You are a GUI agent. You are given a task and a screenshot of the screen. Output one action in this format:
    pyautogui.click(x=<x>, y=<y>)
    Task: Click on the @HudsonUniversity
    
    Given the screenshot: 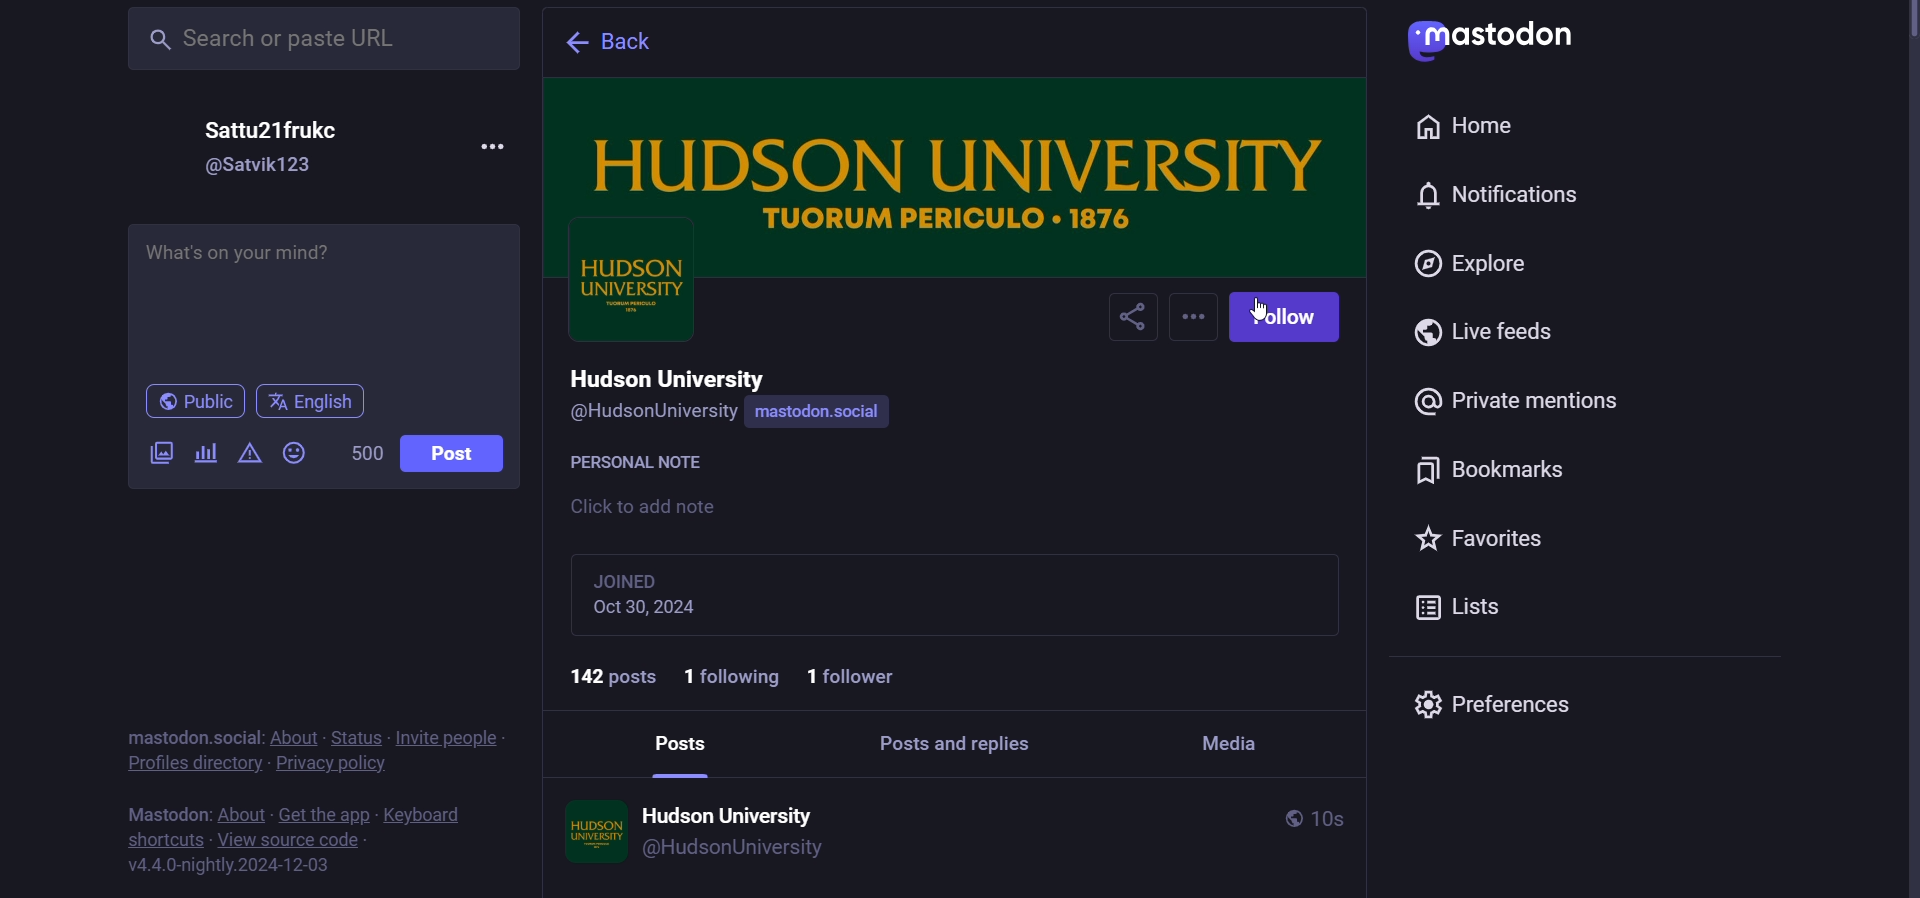 What is the action you would take?
    pyautogui.click(x=737, y=849)
    